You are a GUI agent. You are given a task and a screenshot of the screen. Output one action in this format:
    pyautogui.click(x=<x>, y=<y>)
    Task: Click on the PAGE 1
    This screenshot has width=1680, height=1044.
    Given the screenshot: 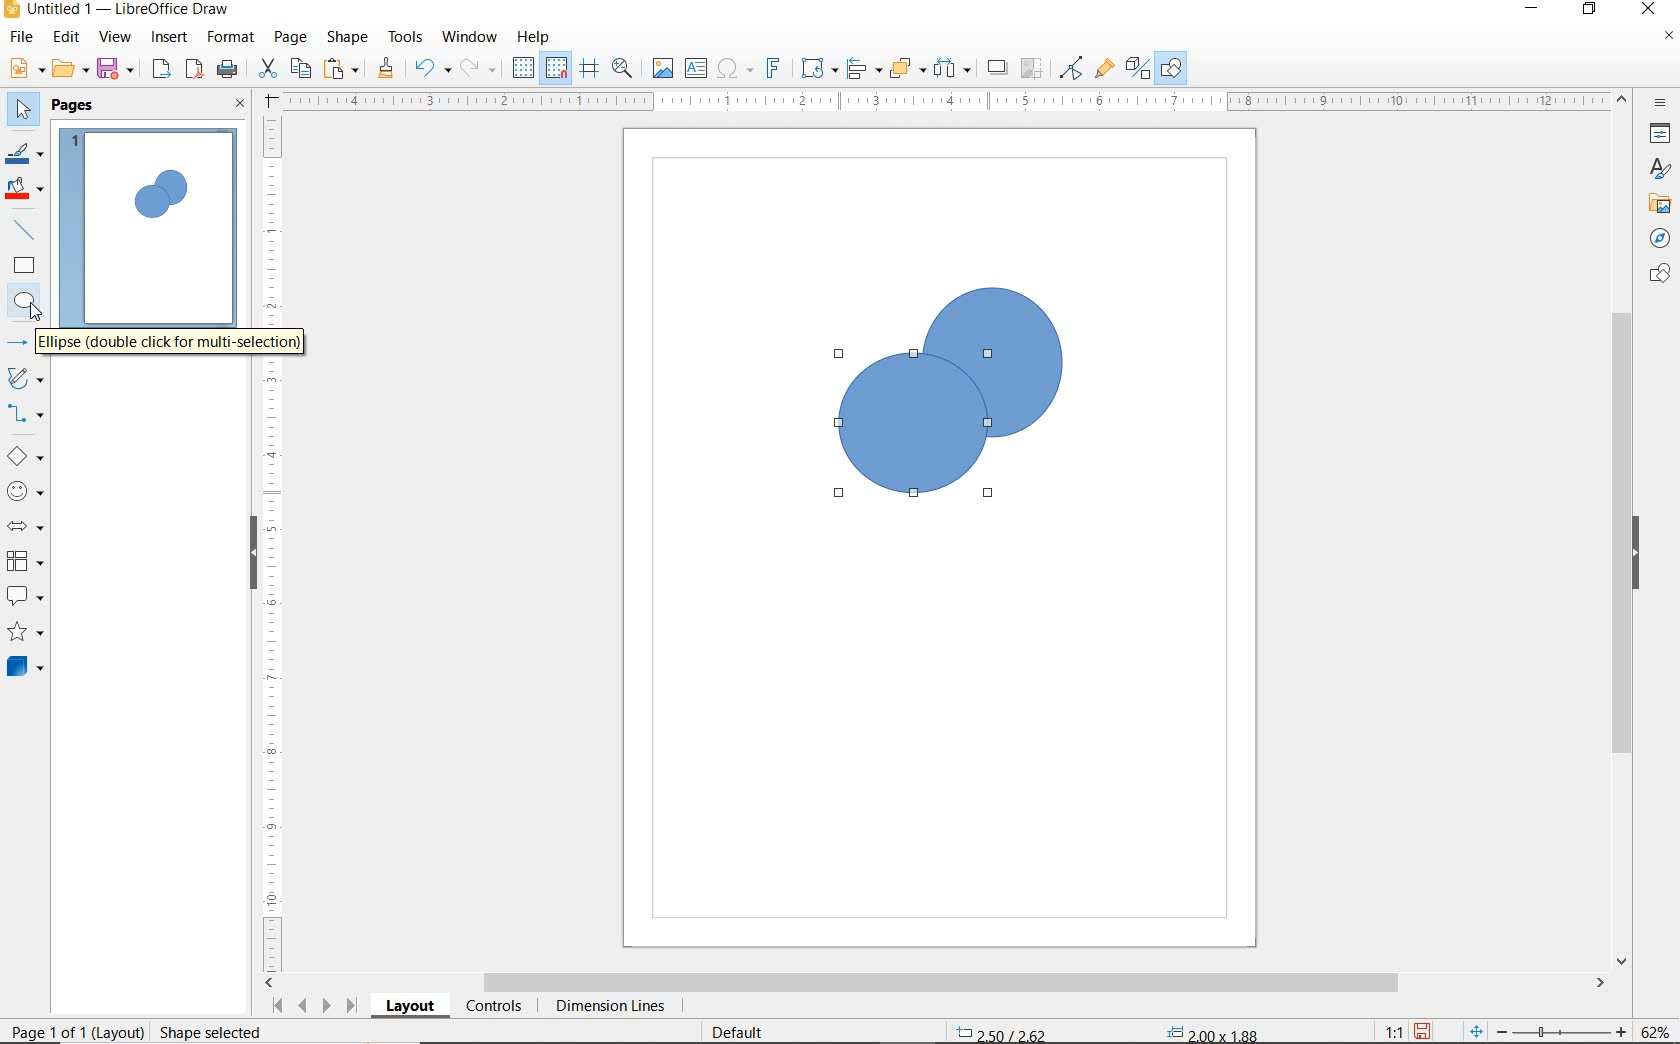 What is the action you would take?
    pyautogui.click(x=149, y=234)
    